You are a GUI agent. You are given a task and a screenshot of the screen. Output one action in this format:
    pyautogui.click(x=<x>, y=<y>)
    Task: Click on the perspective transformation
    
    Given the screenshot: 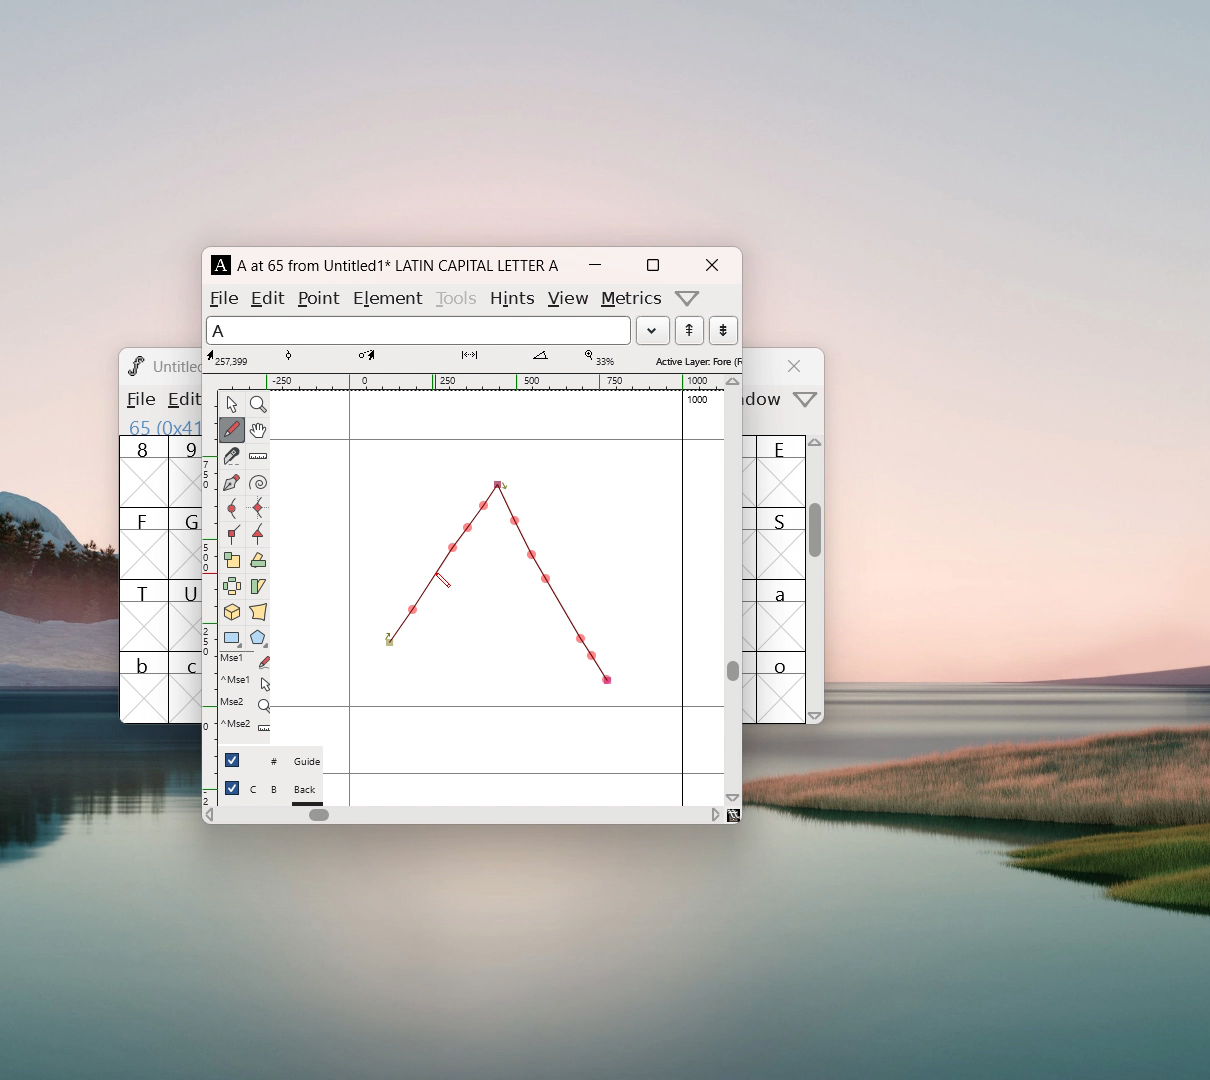 What is the action you would take?
    pyautogui.click(x=258, y=614)
    